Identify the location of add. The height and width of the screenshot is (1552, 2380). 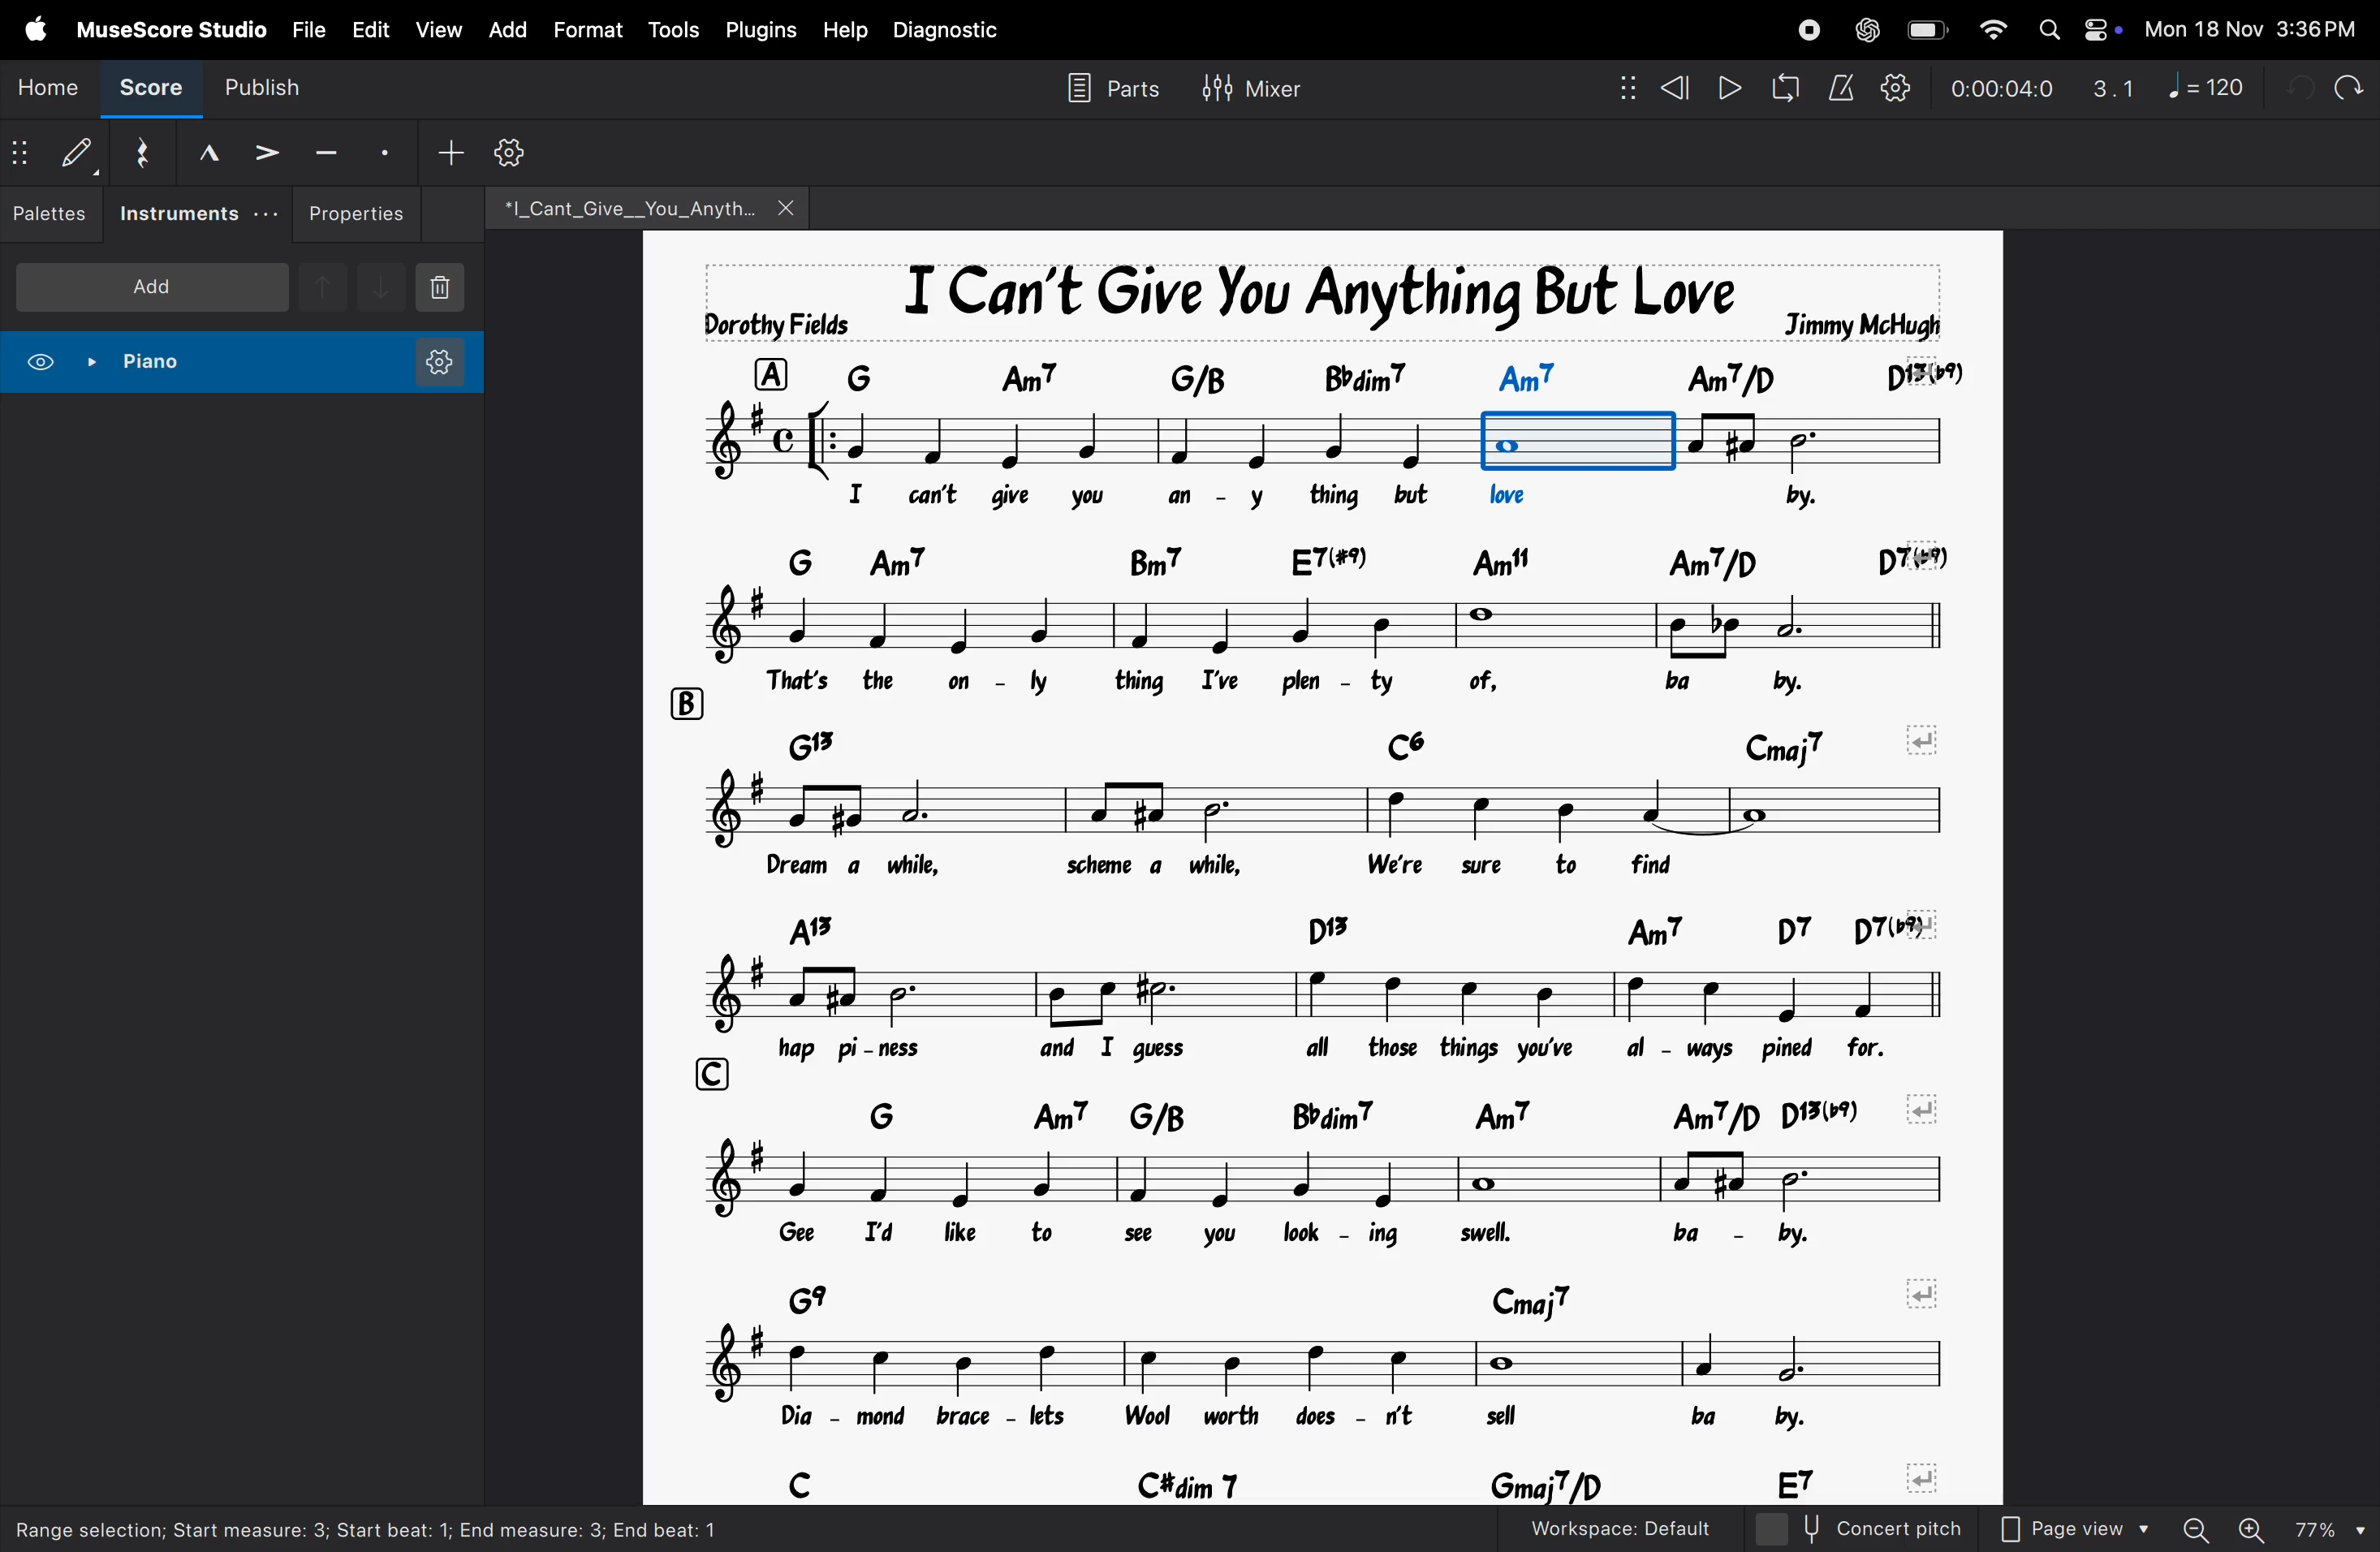
(508, 31).